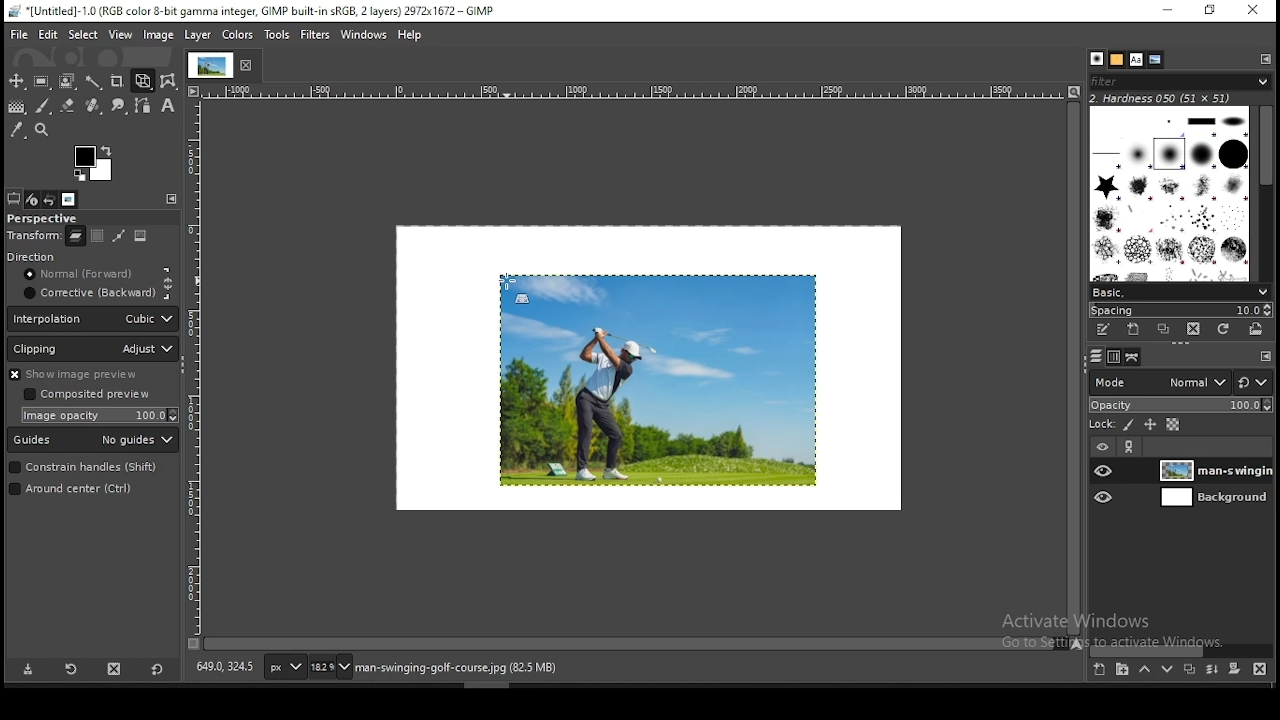 The width and height of the screenshot is (1280, 720). What do you see at coordinates (1165, 670) in the screenshot?
I see `move layer on step down` at bounding box center [1165, 670].